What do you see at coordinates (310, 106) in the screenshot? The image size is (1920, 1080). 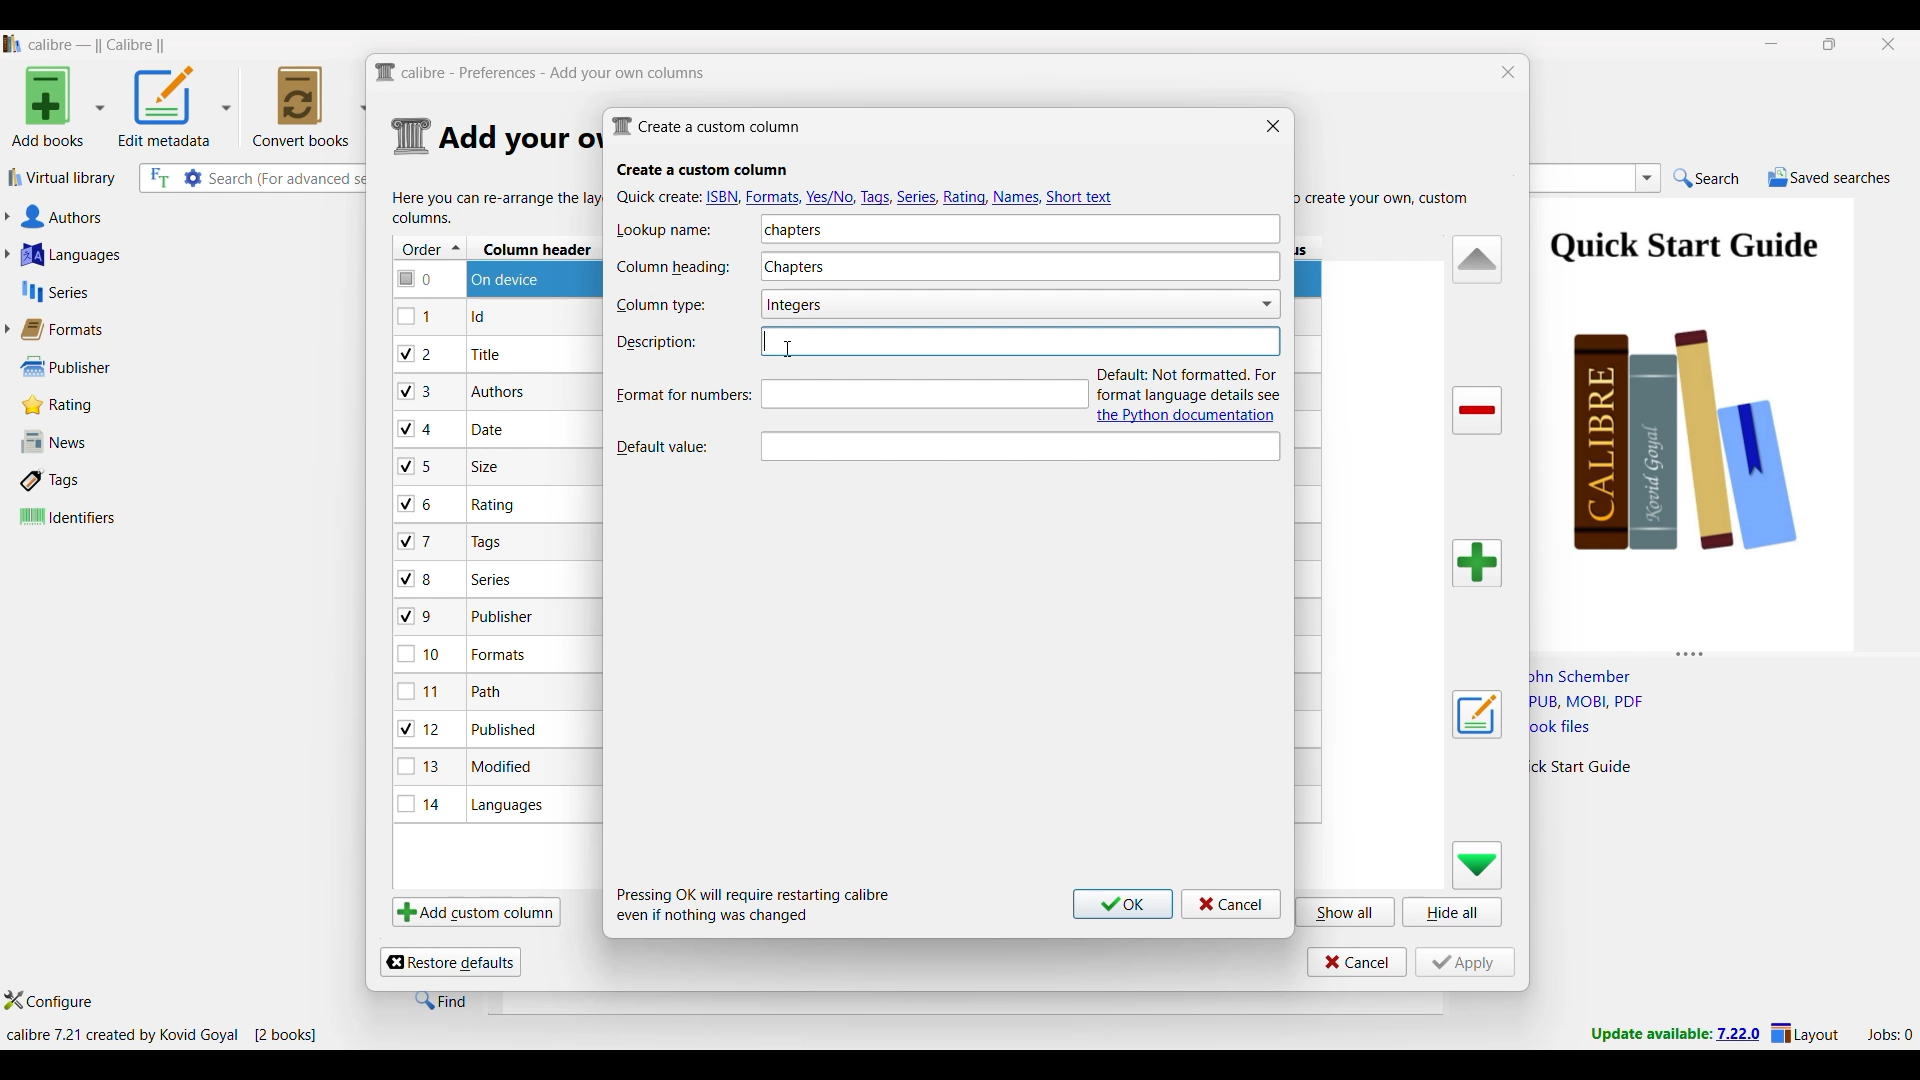 I see `Convert books options` at bounding box center [310, 106].